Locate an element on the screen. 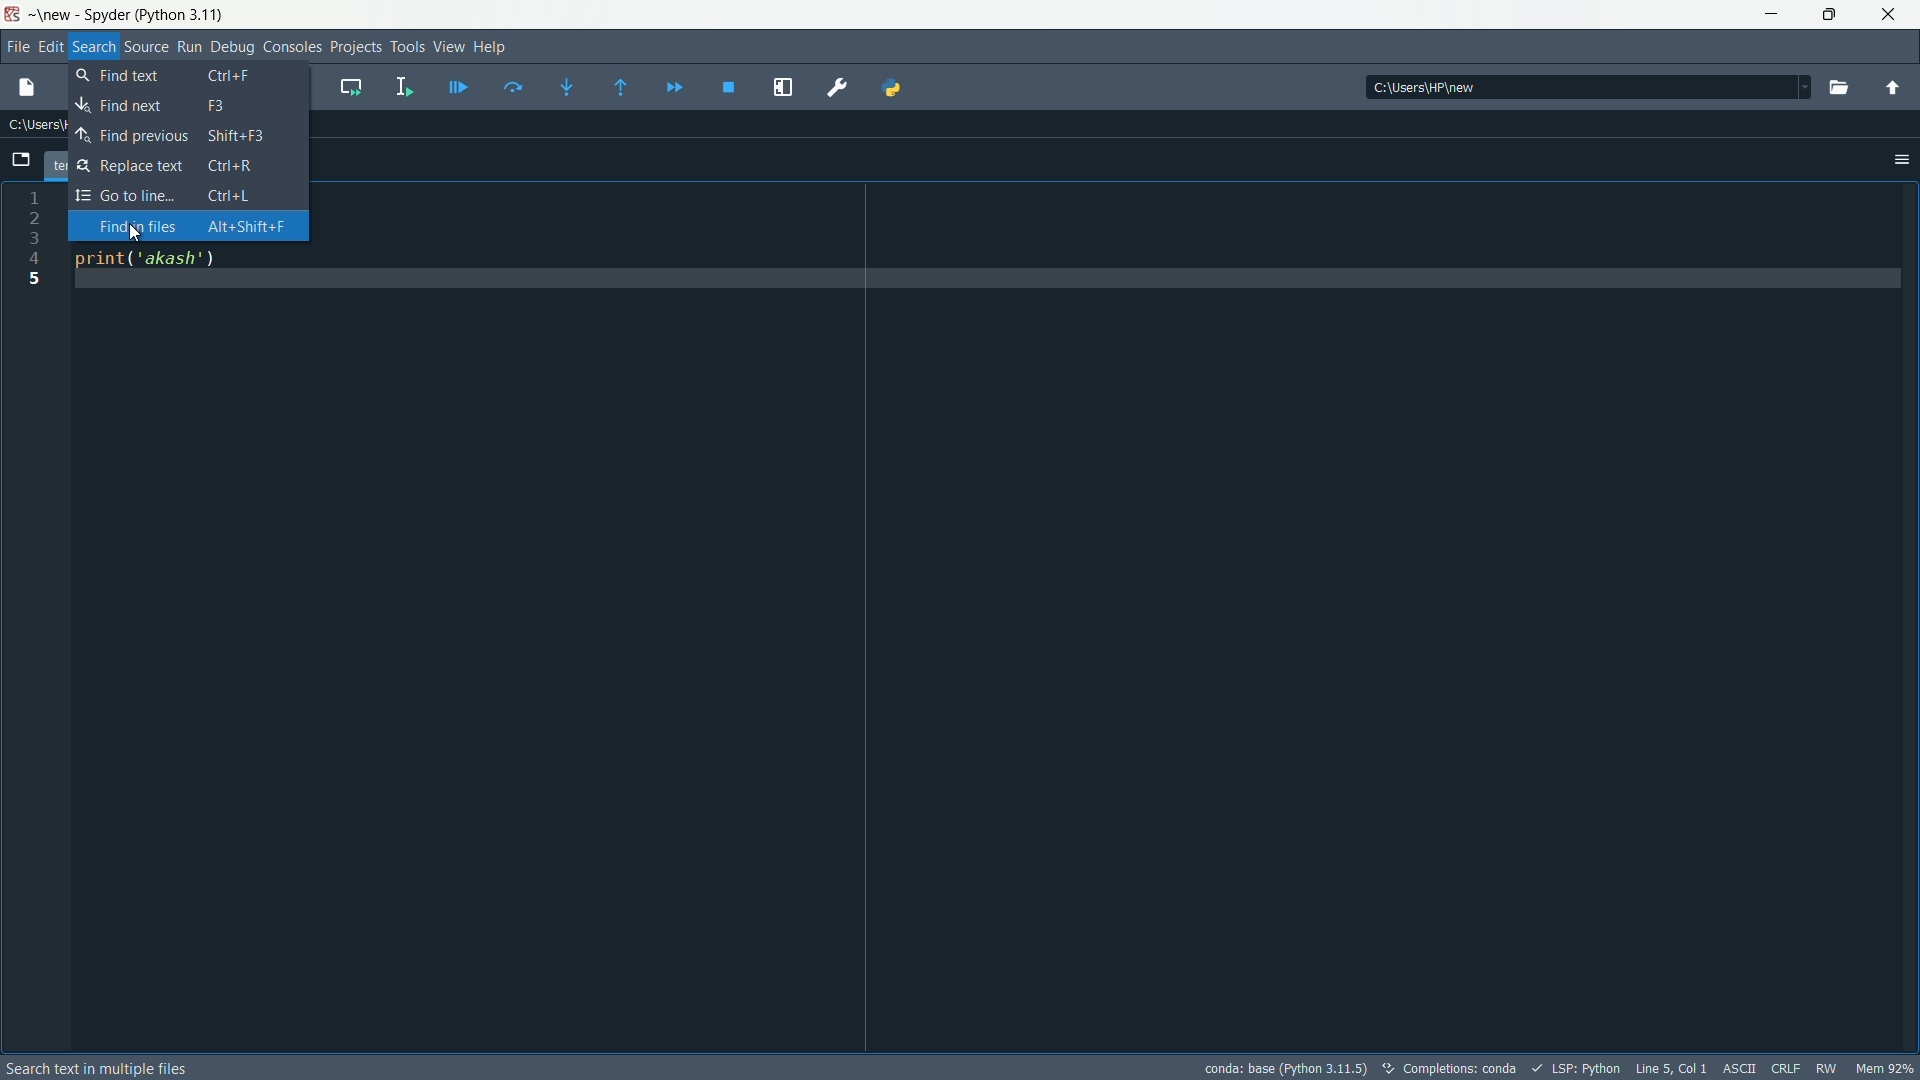 The width and height of the screenshot is (1920, 1080). debug current line is located at coordinates (454, 87).